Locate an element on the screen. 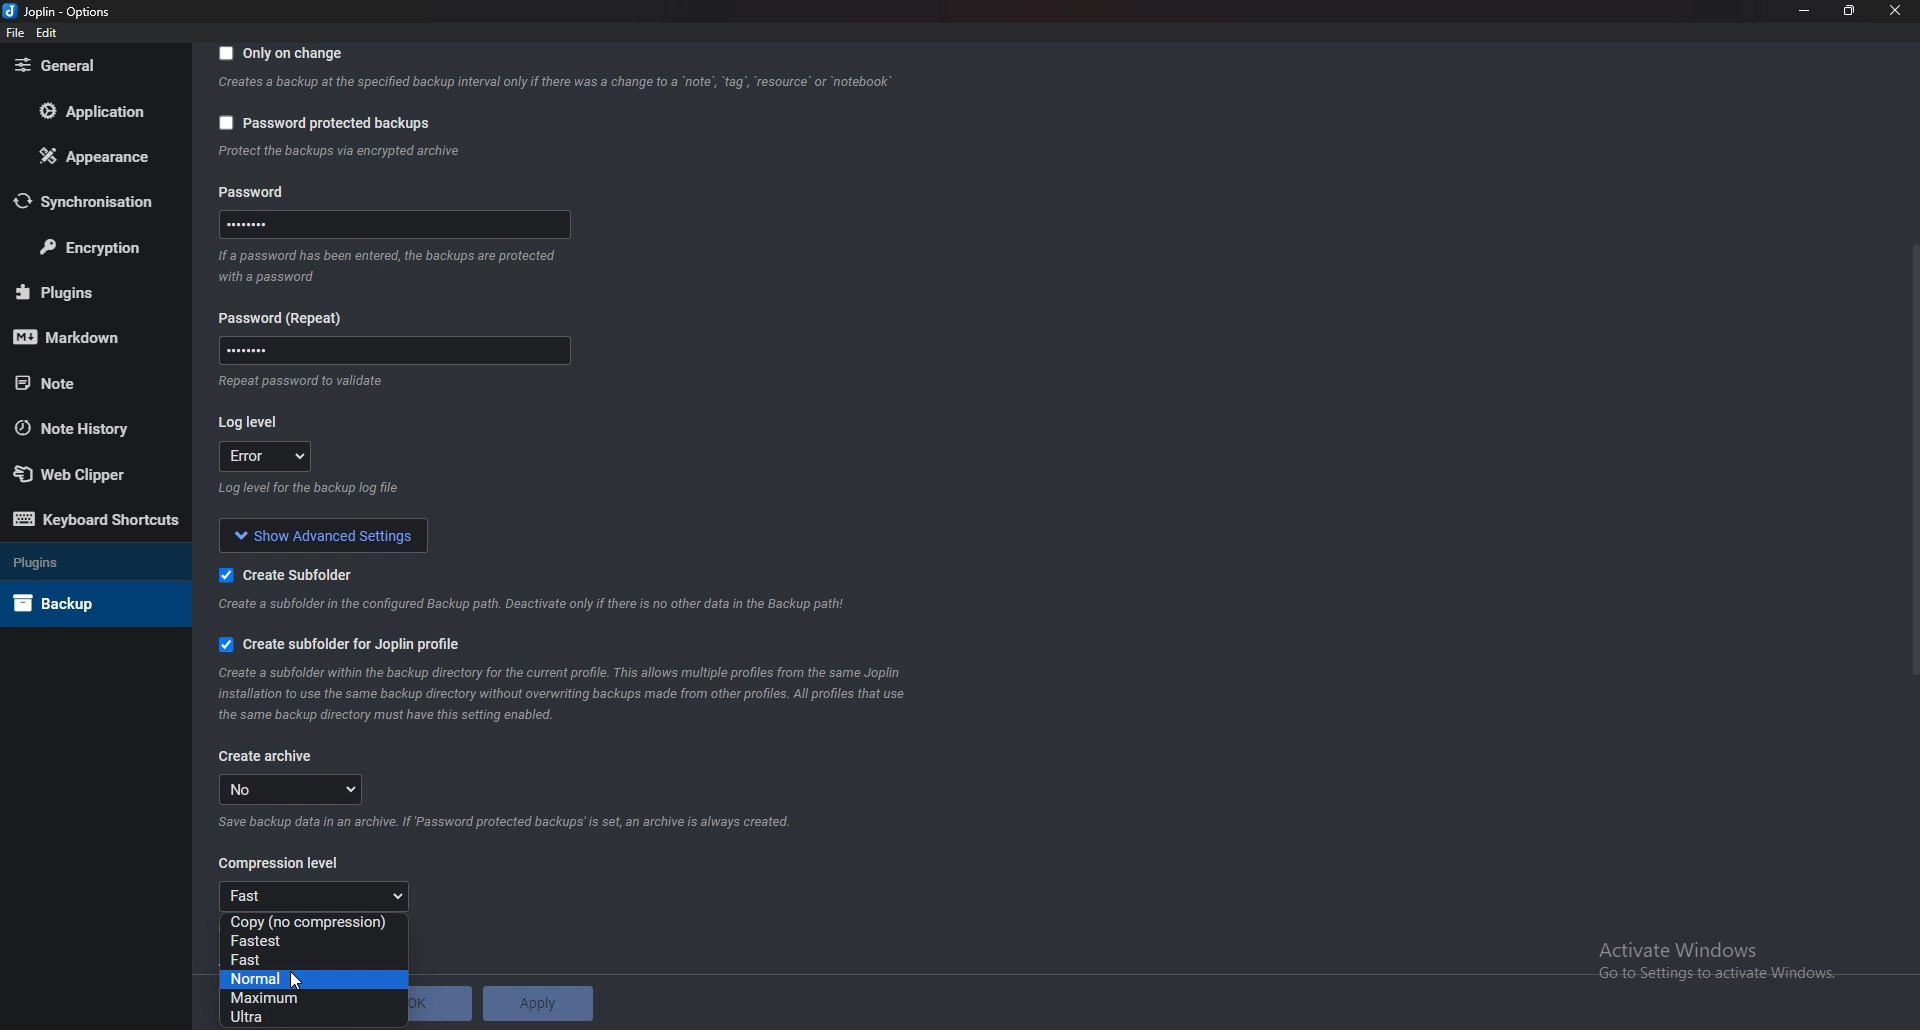 The image size is (1920, 1030). minimize is located at coordinates (1805, 10).